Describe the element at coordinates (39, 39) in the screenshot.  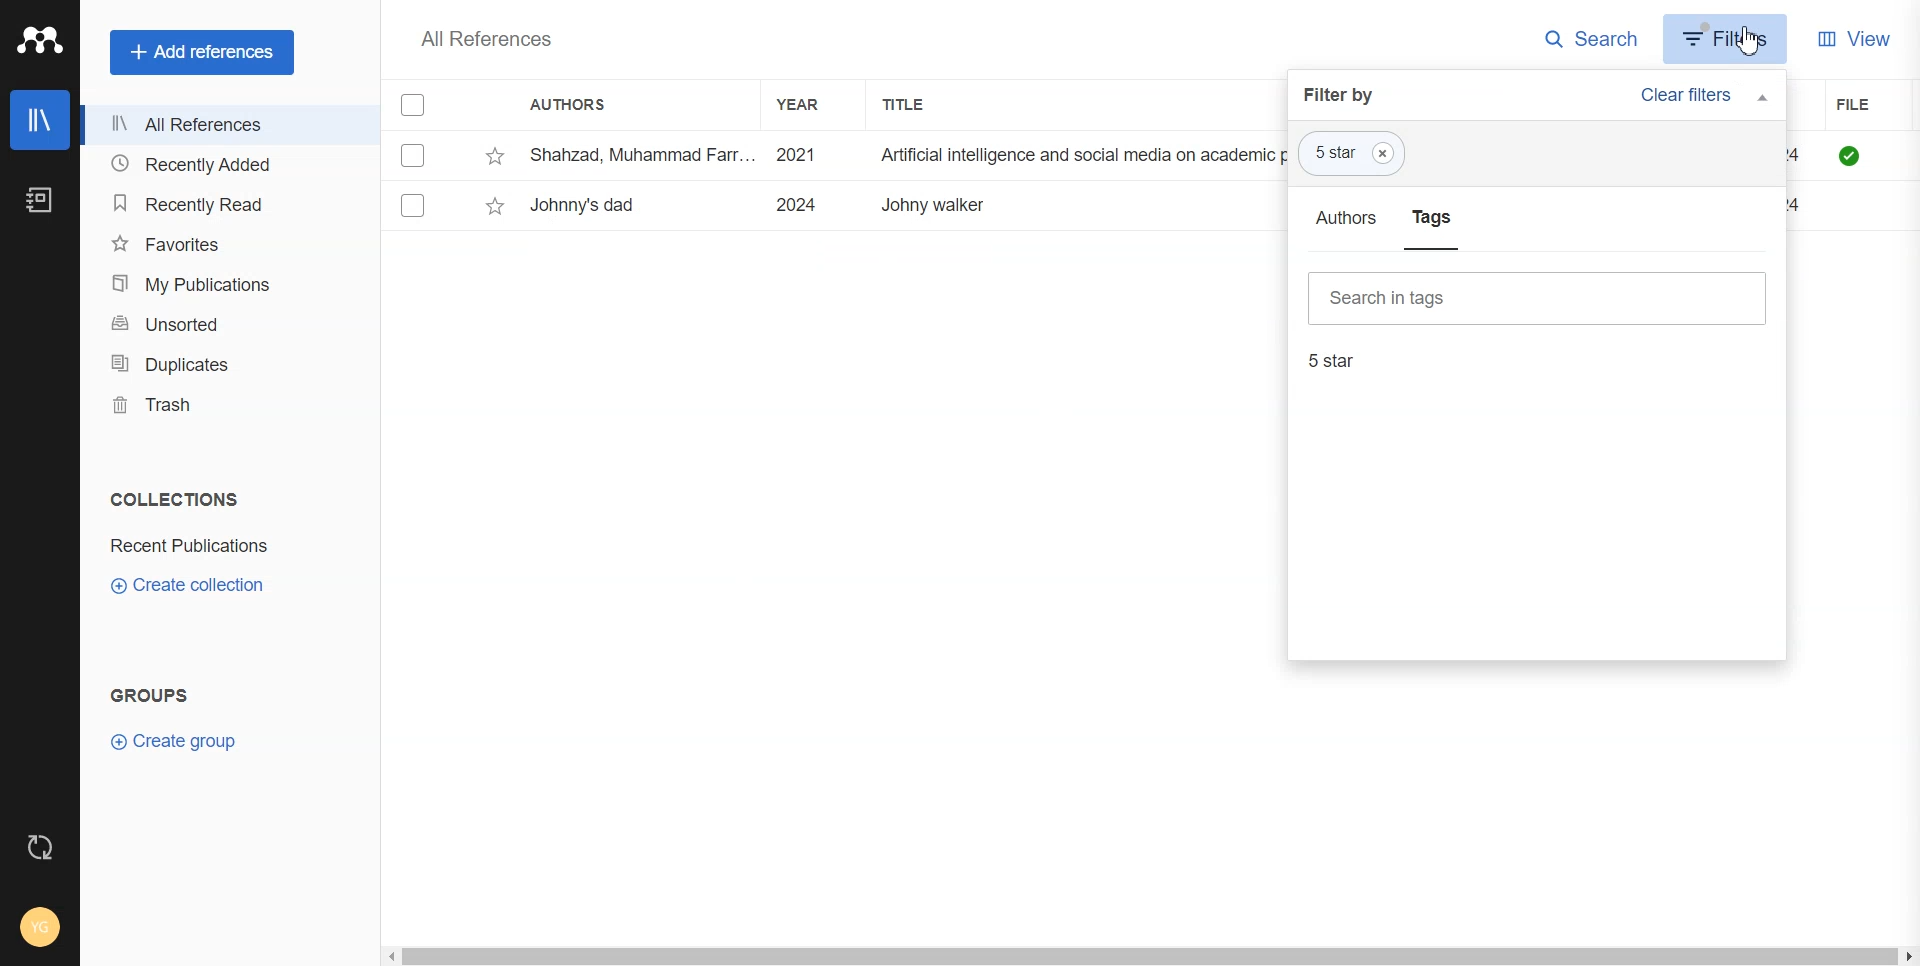
I see `Logo` at that location.